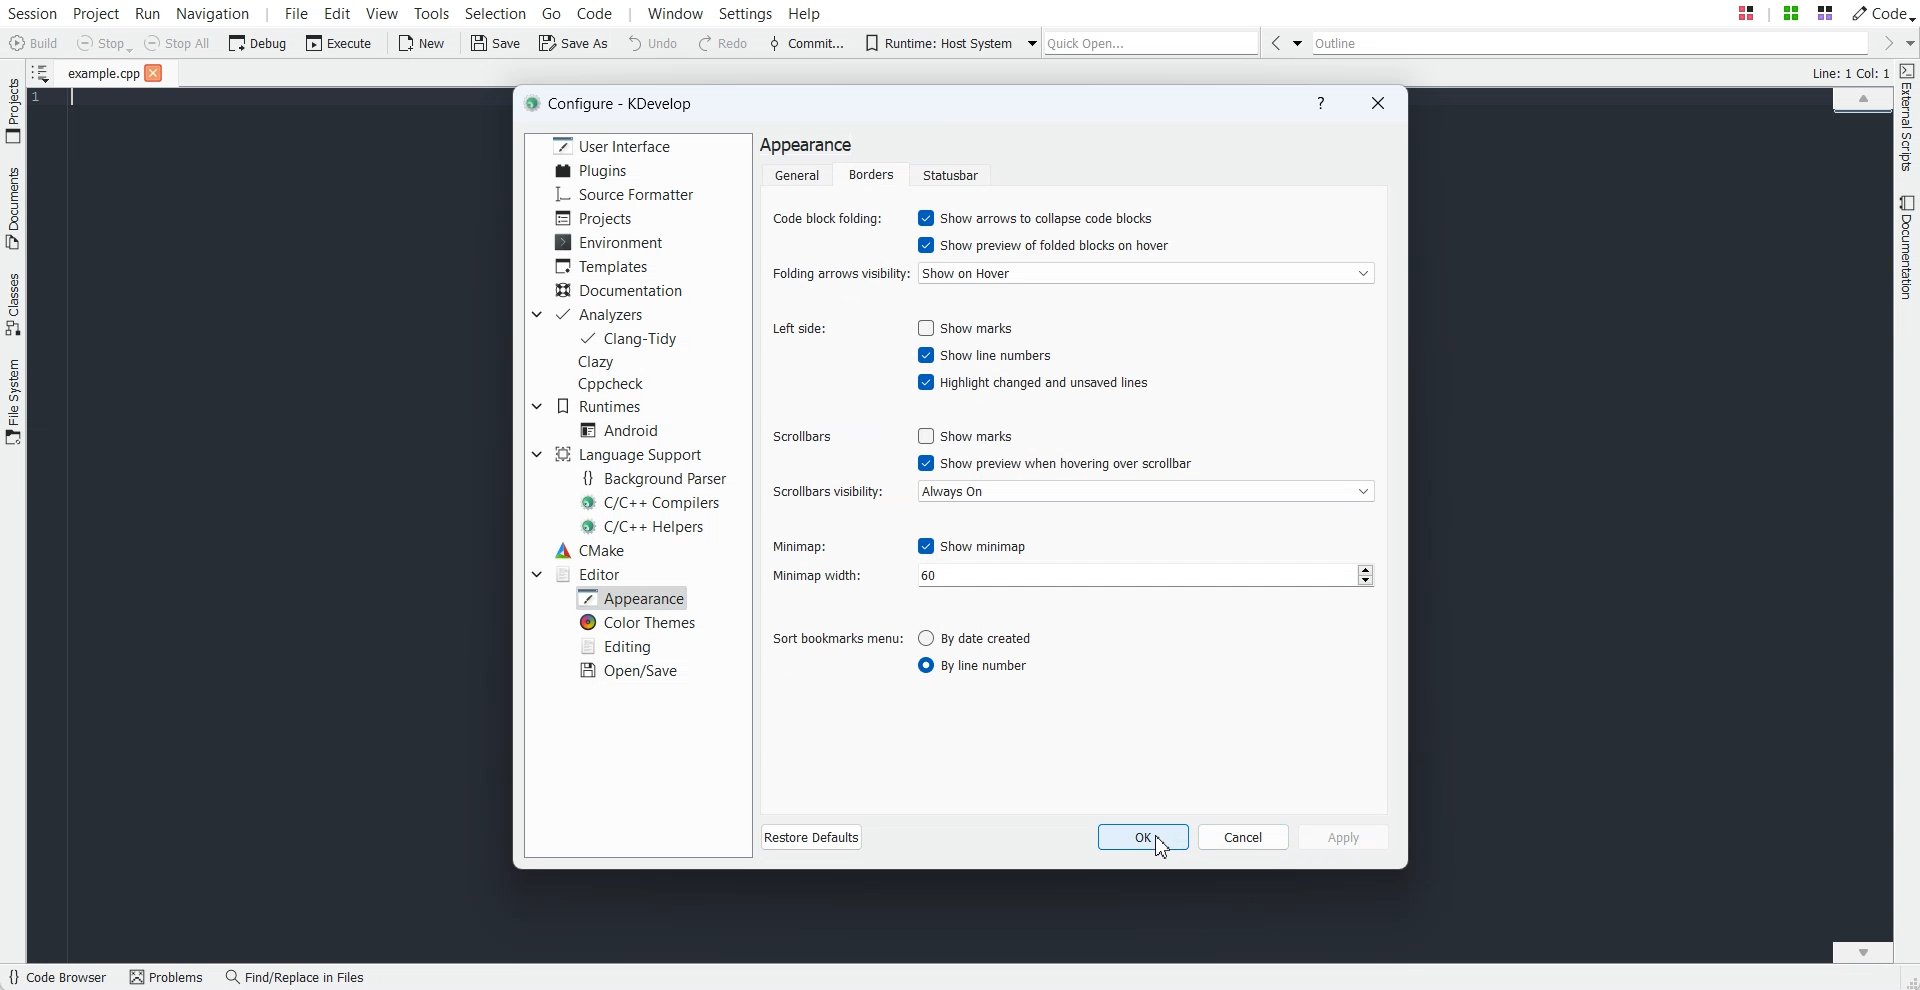  Describe the element at coordinates (1882, 99) in the screenshot. I see `Scroll up` at that location.